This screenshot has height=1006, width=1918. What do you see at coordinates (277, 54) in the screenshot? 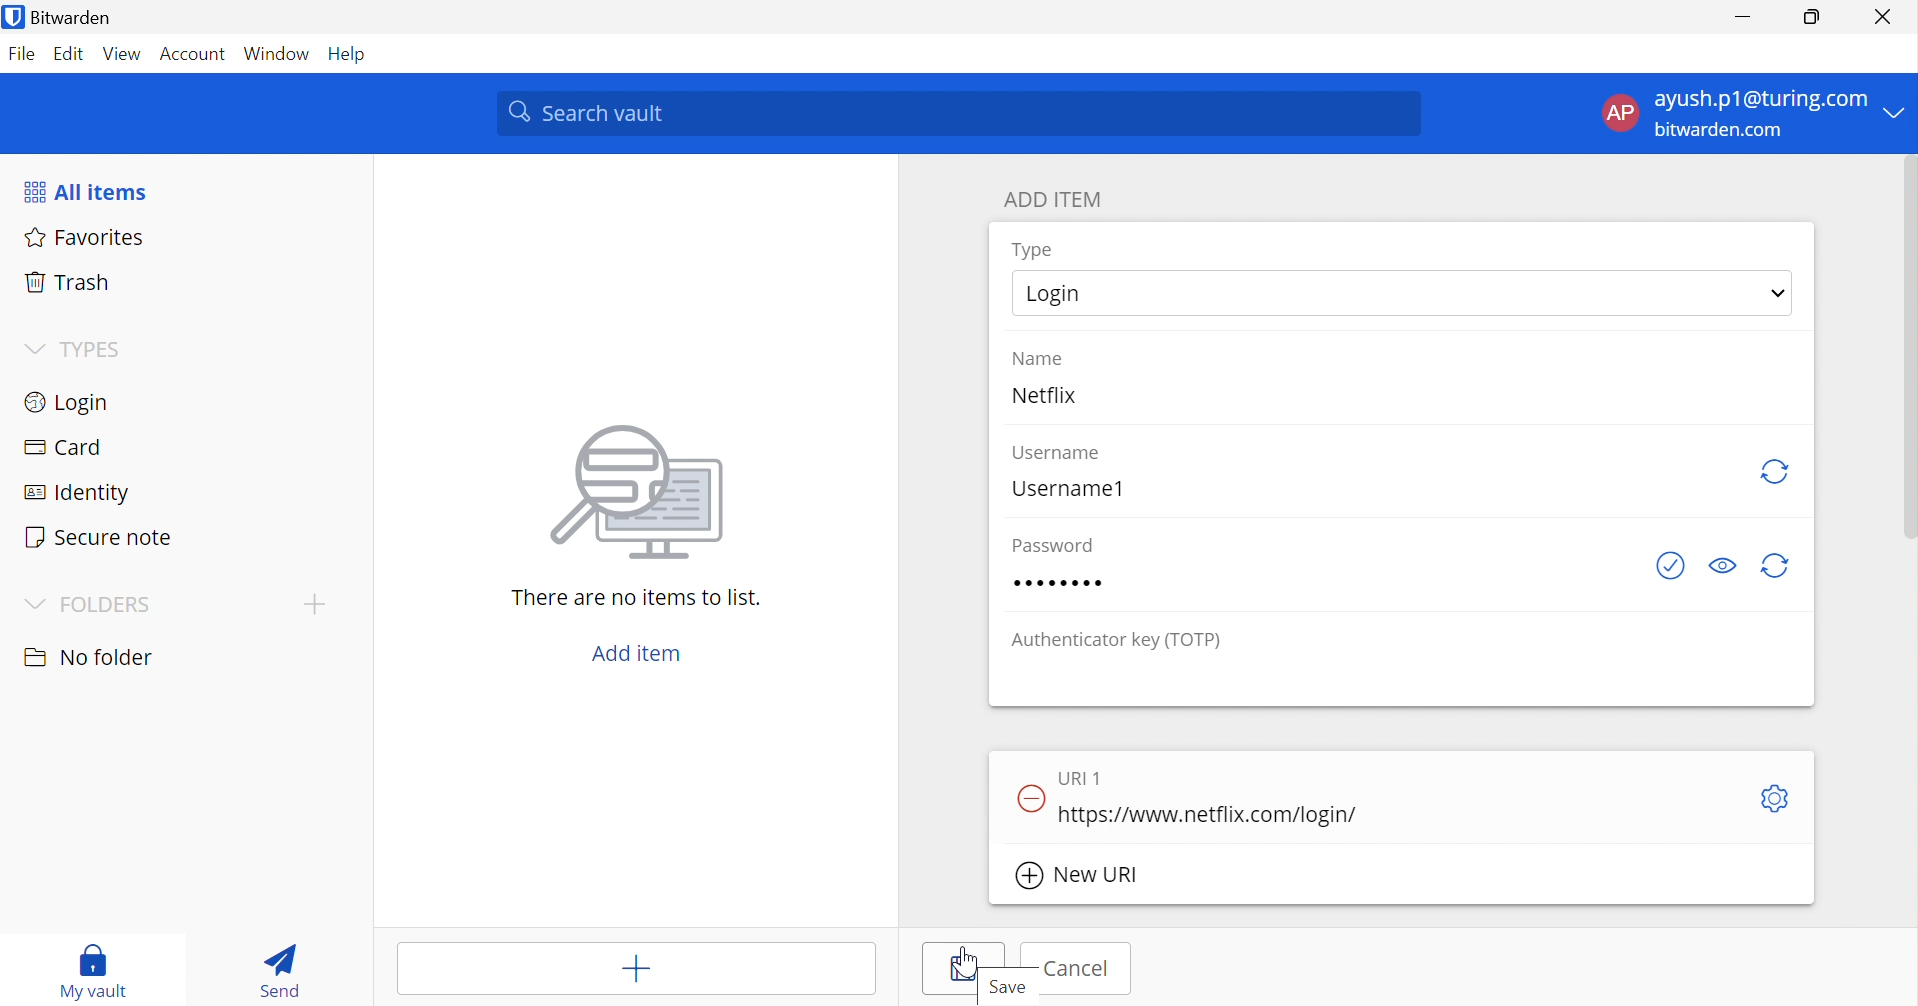
I see `Window` at bounding box center [277, 54].